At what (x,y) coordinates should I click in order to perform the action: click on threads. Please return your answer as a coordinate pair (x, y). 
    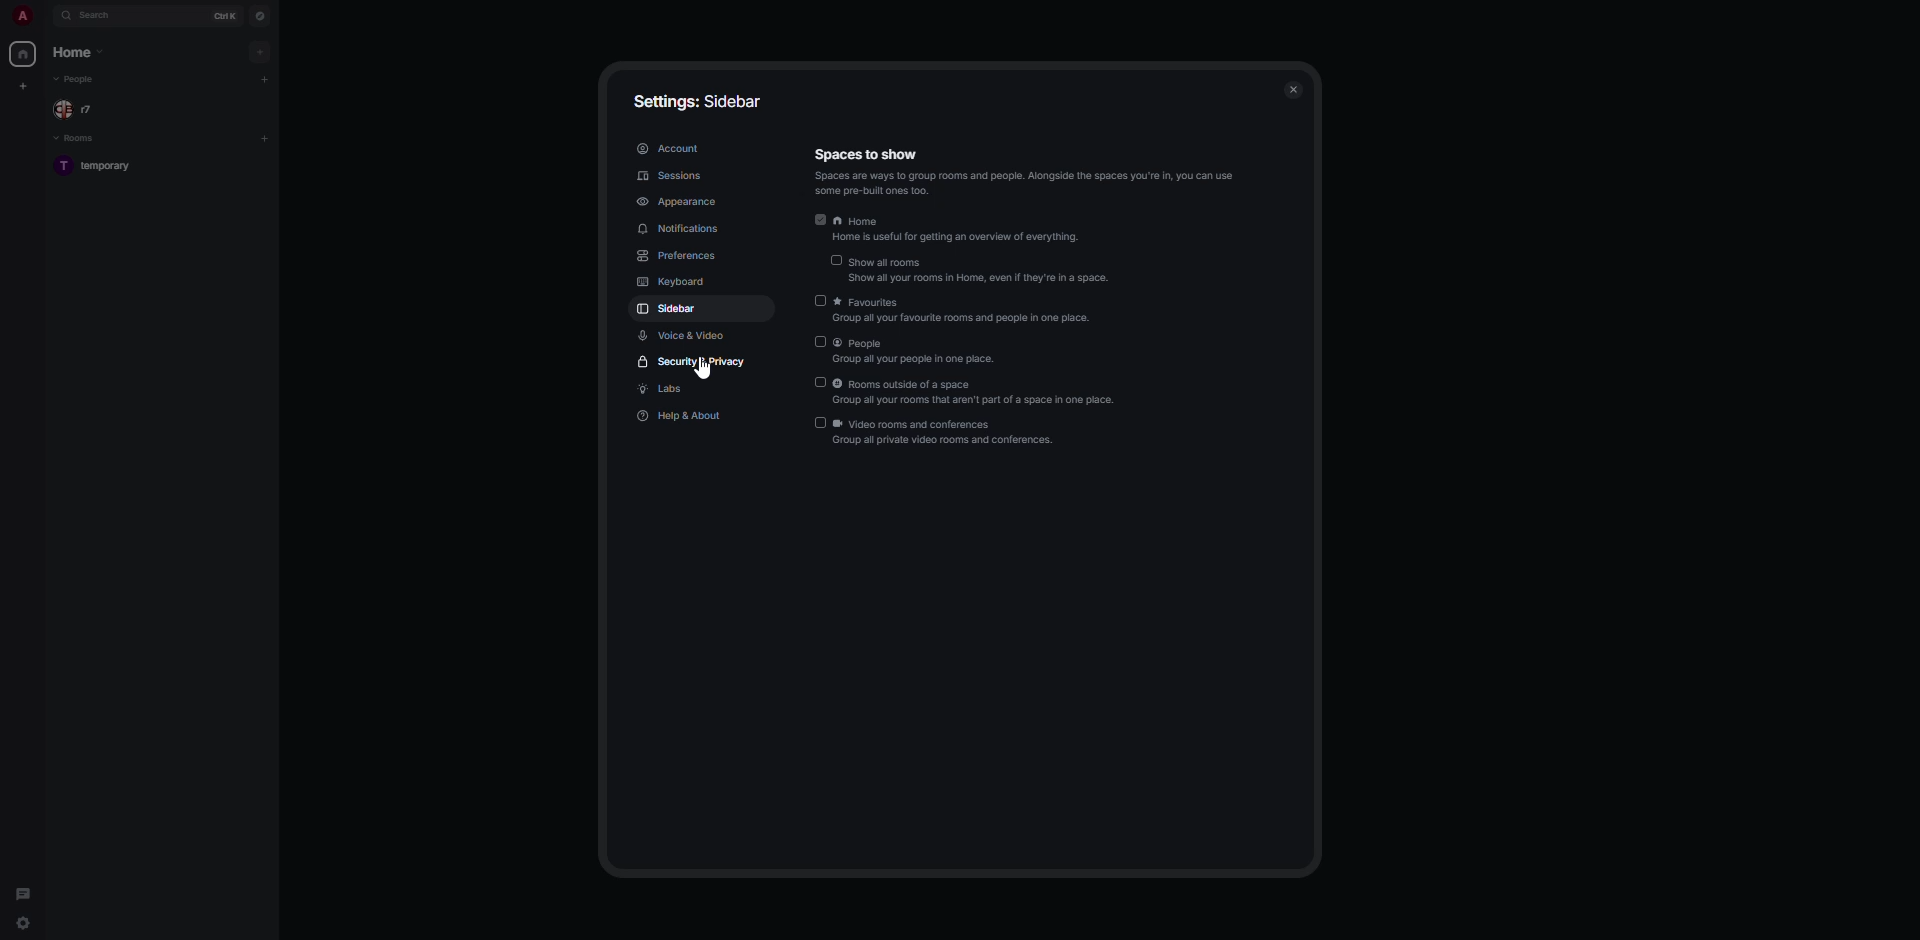
    Looking at the image, I should click on (22, 888).